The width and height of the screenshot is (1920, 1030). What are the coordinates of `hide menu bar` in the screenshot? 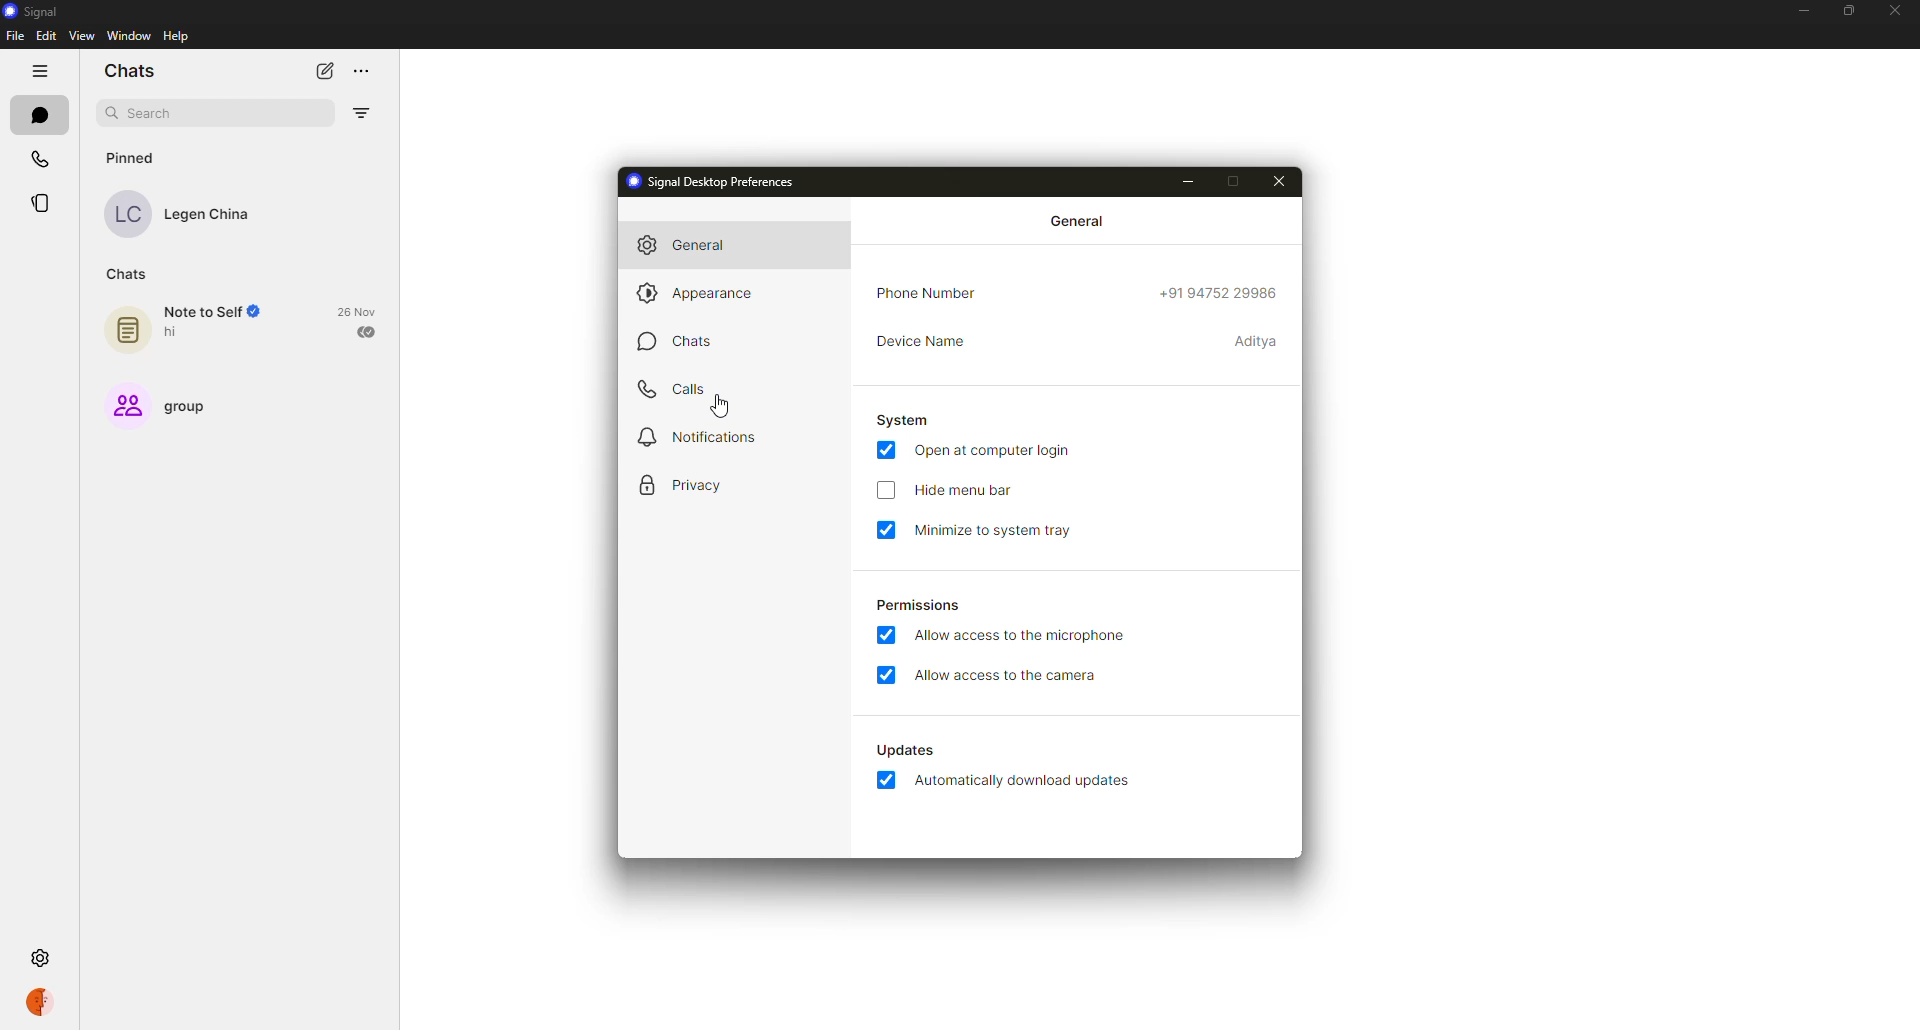 It's located at (964, 491).